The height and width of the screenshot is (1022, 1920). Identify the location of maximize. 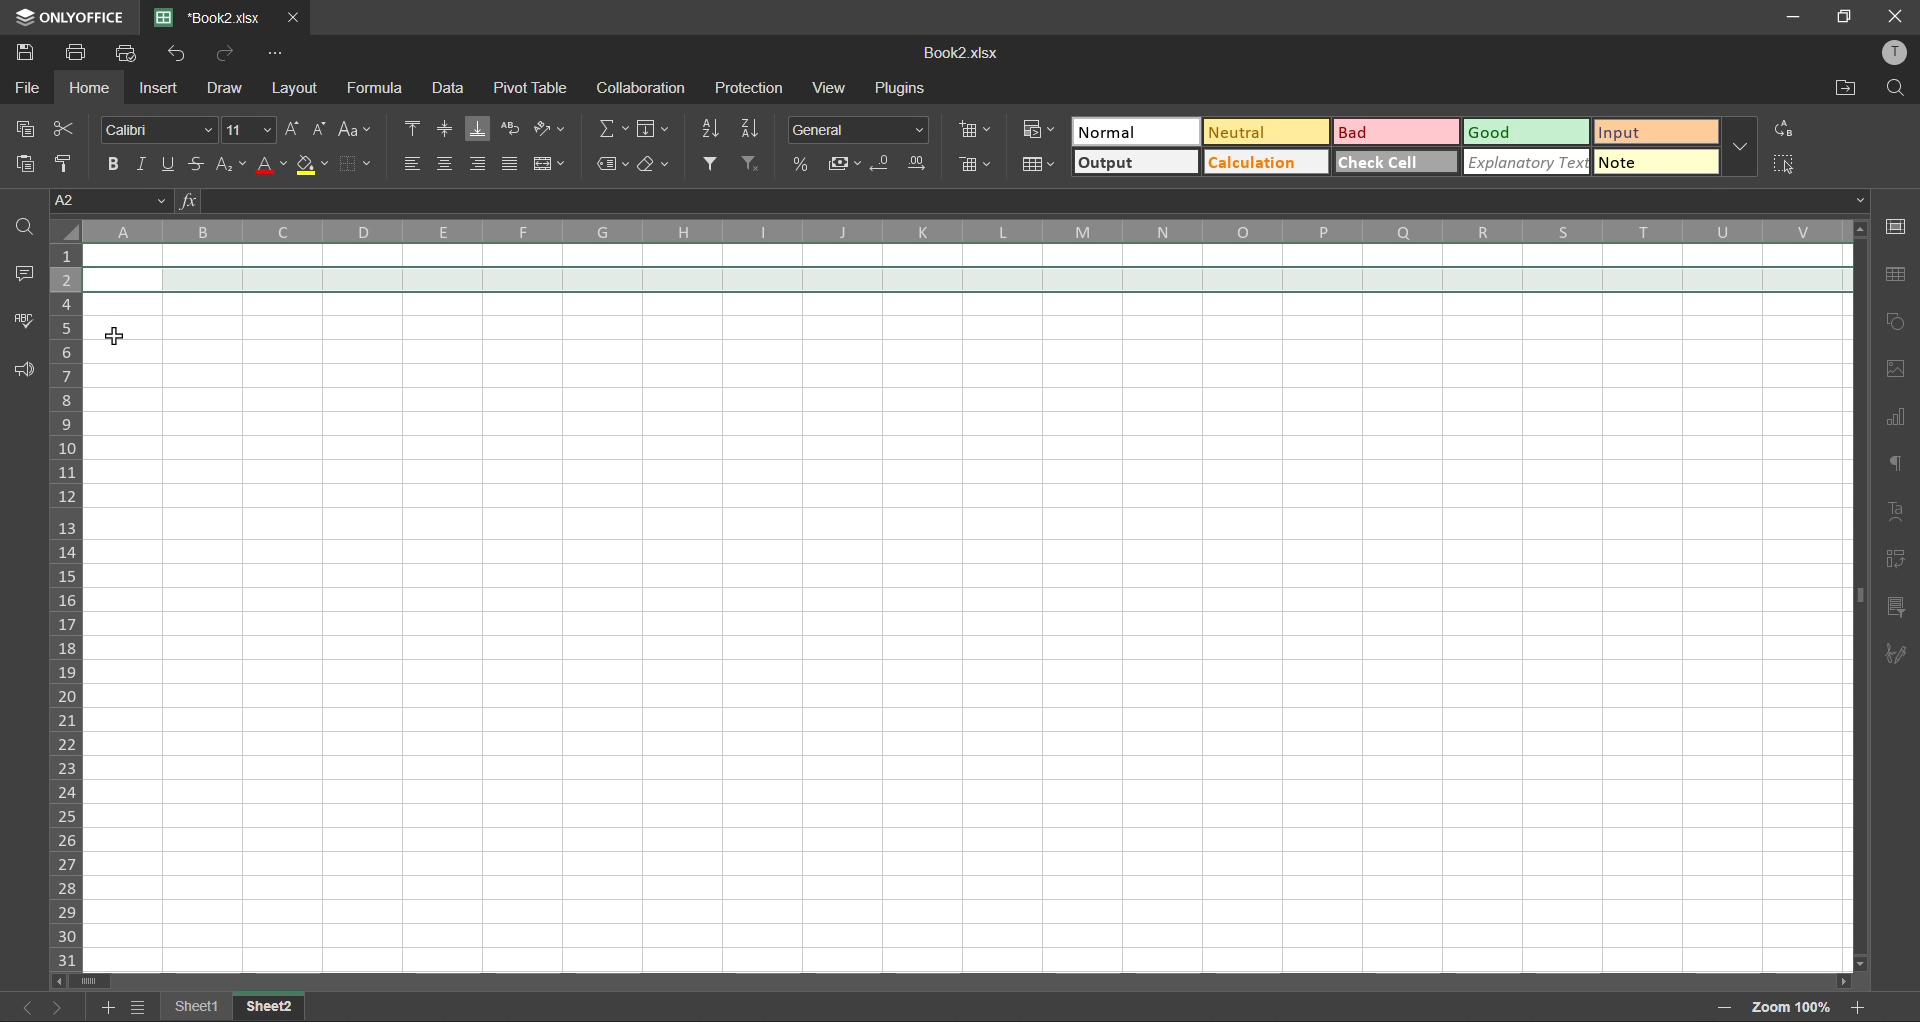
(1845, 18).